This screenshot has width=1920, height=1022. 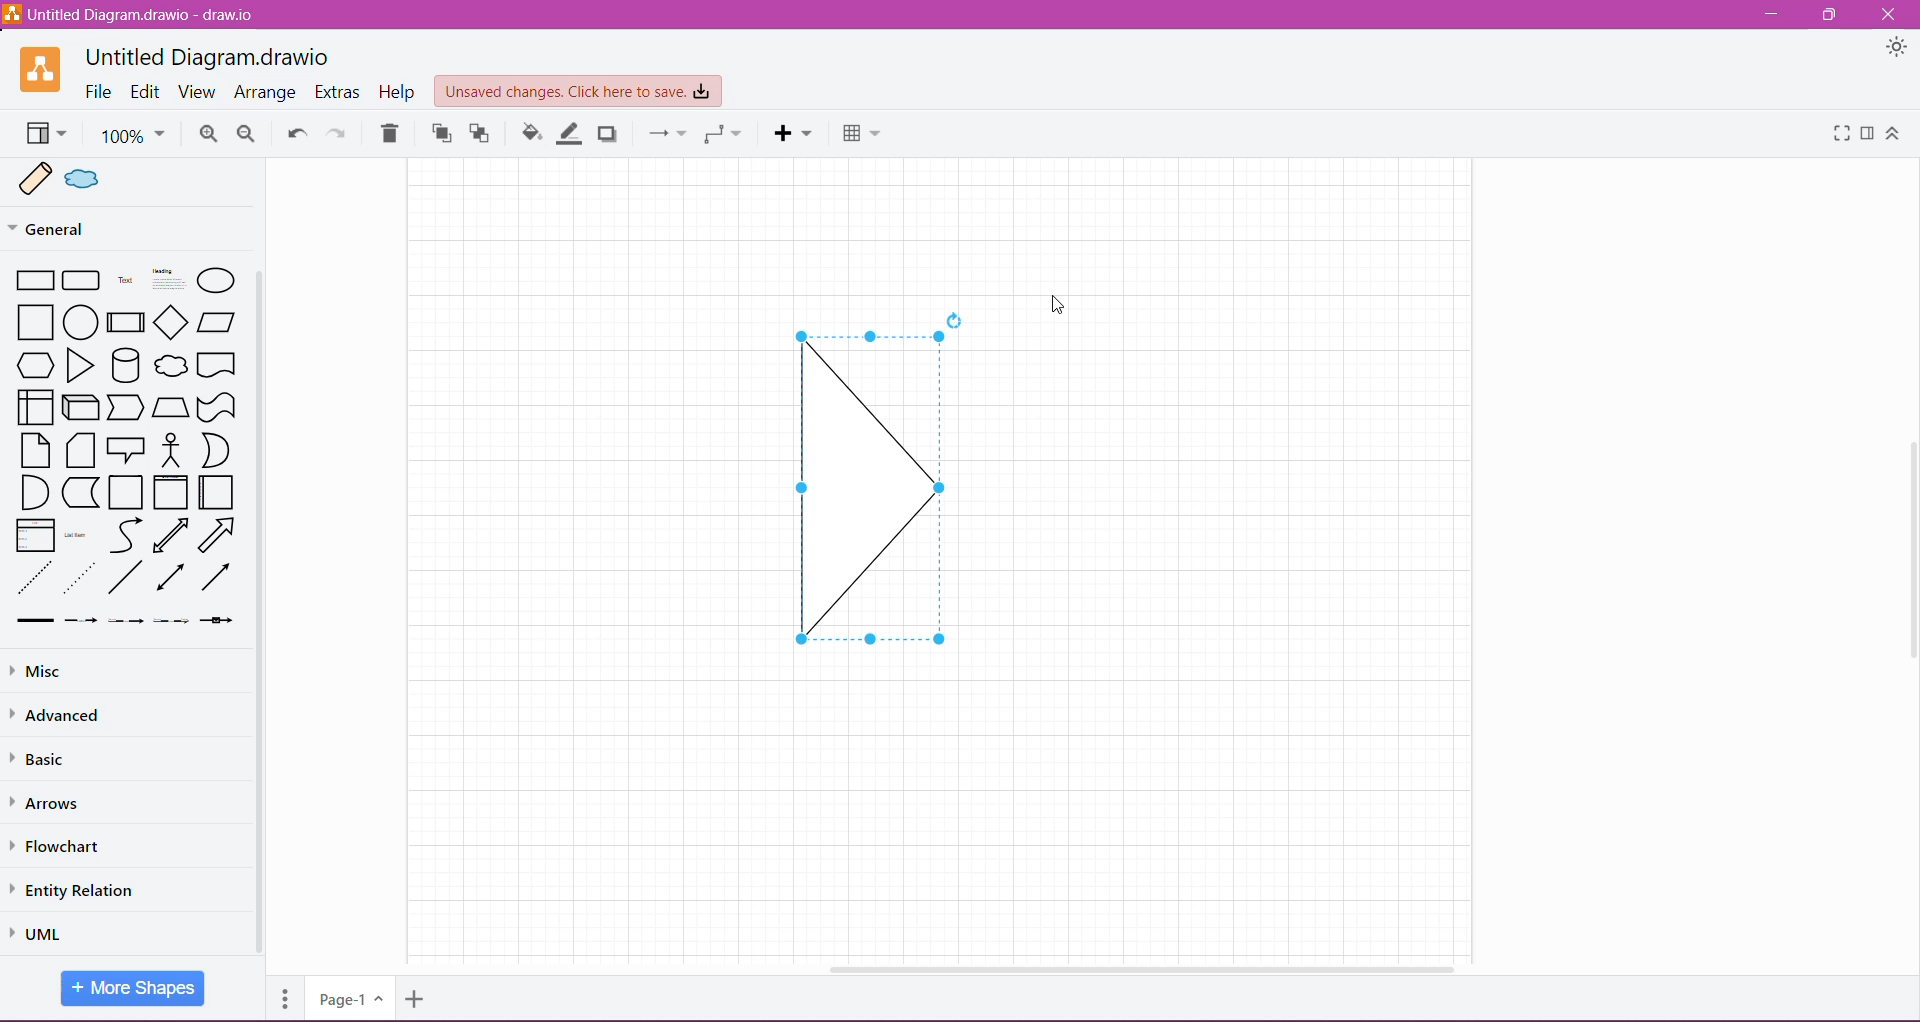 What do you see at coordinates (480, 134) in the screenshot?
I see `To Back` at bounding box center [480, 134].